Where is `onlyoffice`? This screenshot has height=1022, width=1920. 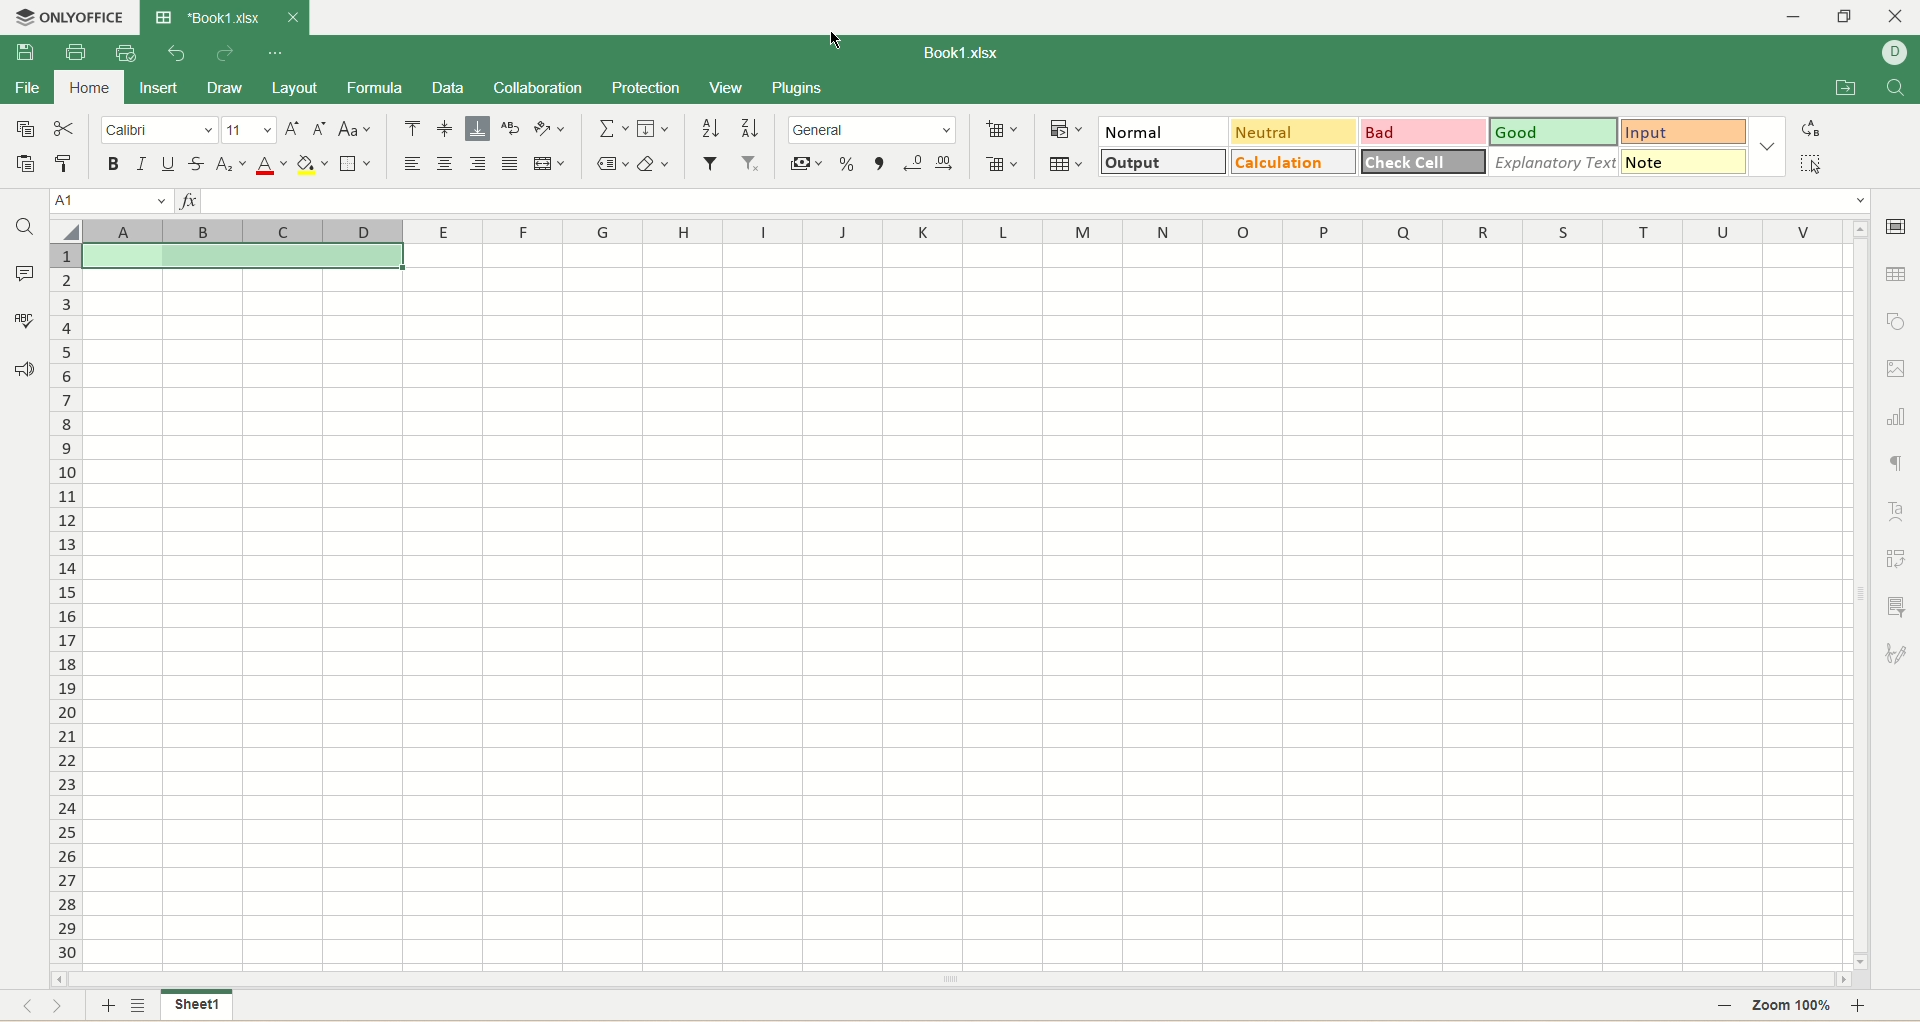
onlyoffice is located at coordinates (70, 18).